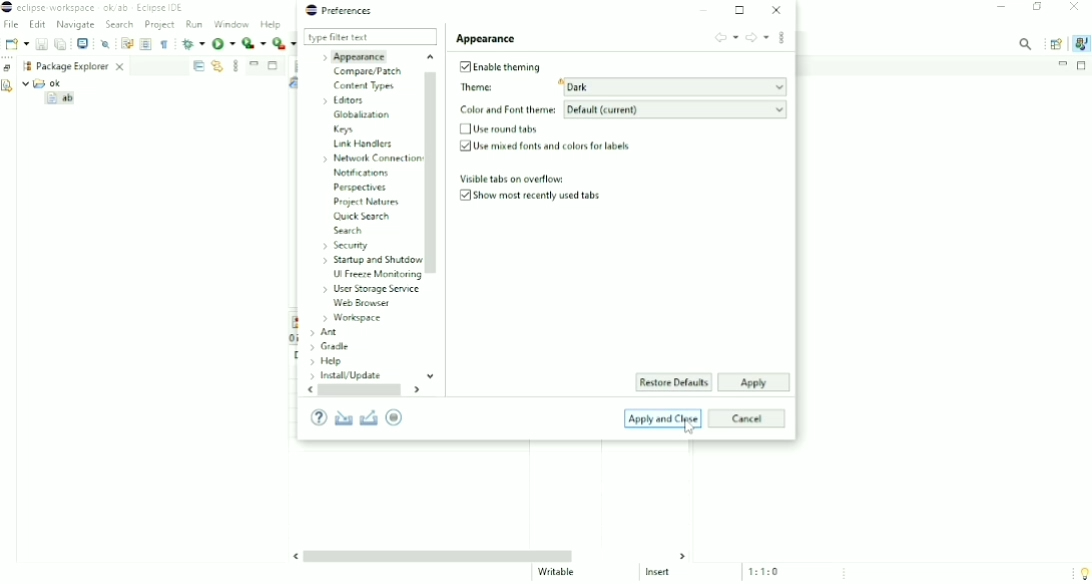  I want to click on Apply and Close, so click(664, 418).